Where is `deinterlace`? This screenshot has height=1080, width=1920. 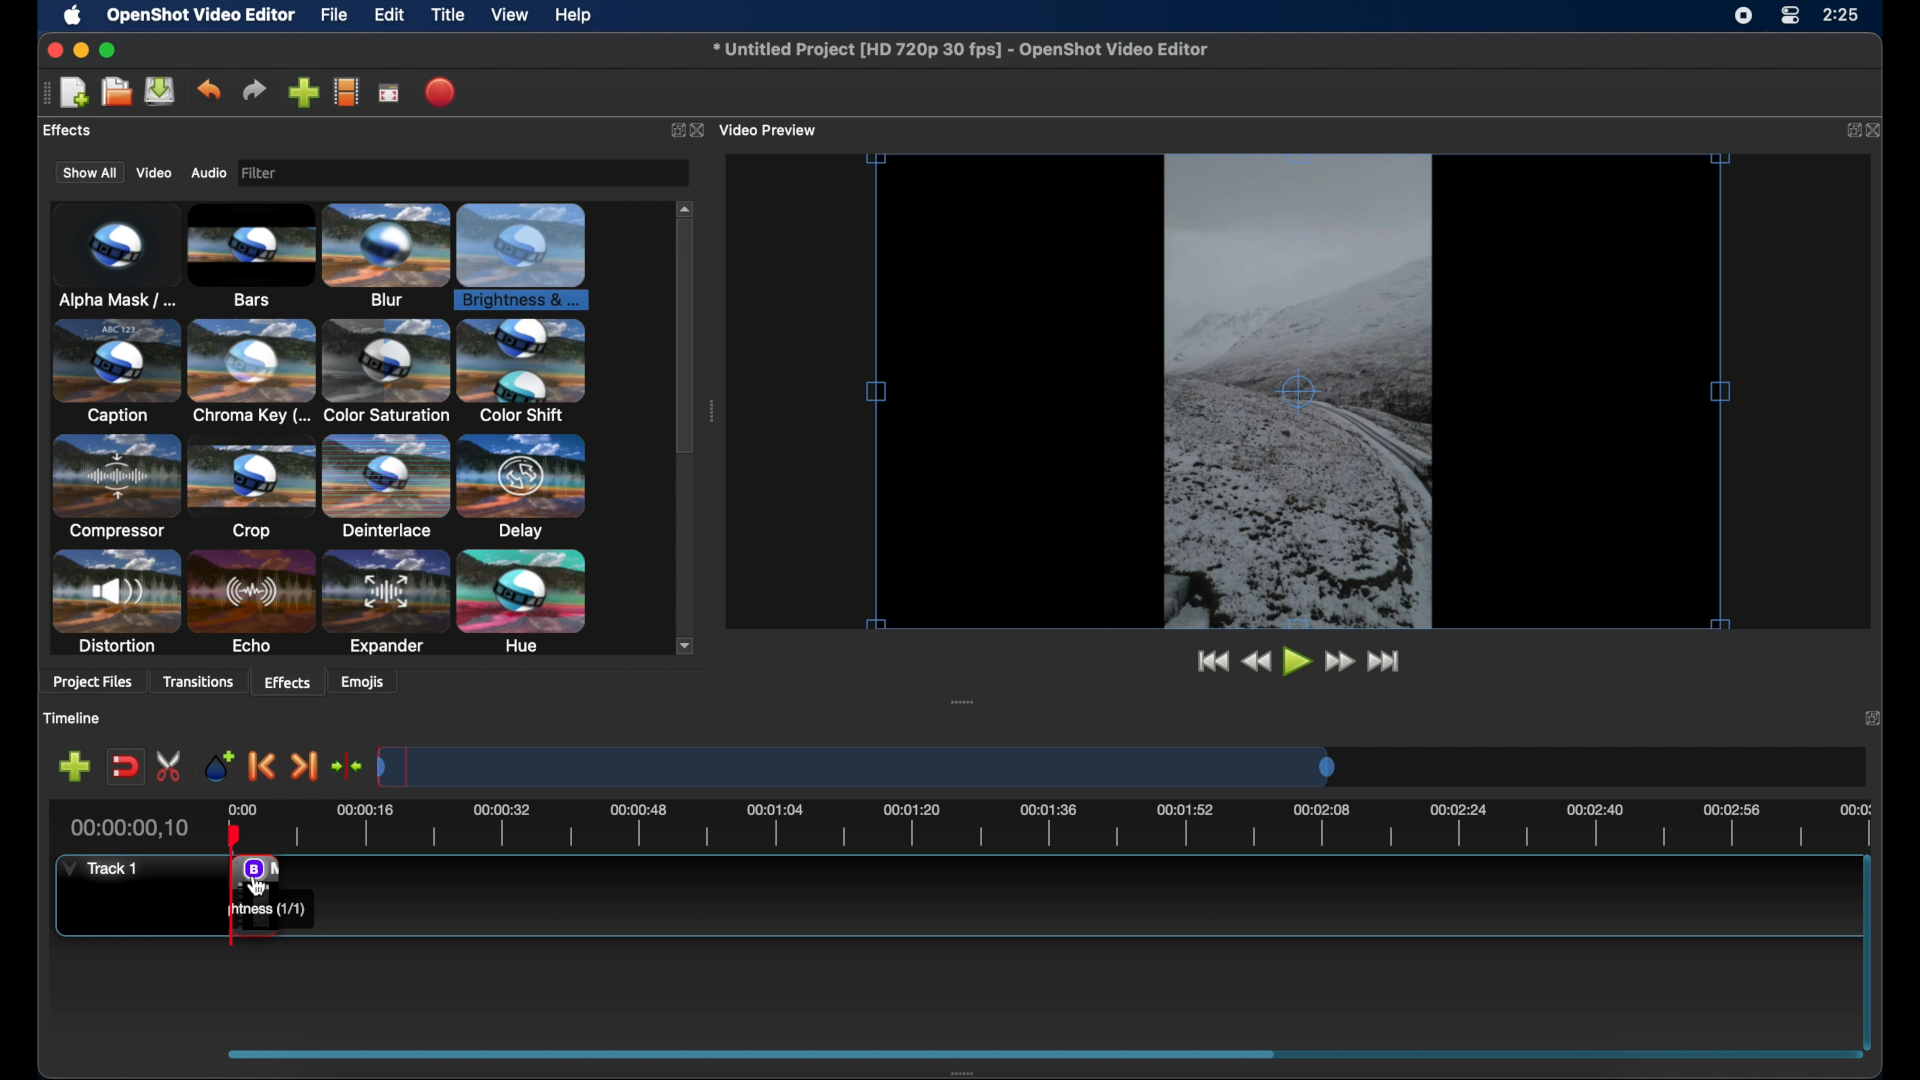 deinterlace is located at coordinates (386, 487).